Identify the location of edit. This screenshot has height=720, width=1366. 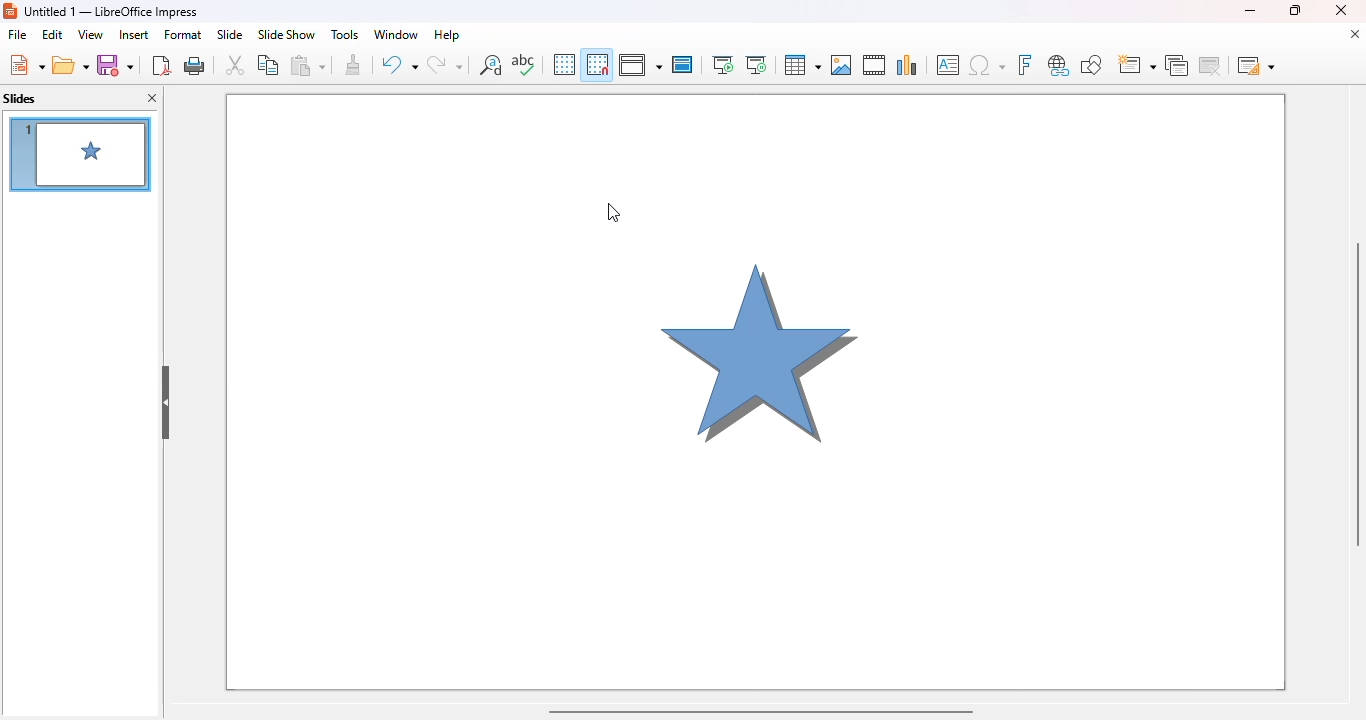
(53, 35).